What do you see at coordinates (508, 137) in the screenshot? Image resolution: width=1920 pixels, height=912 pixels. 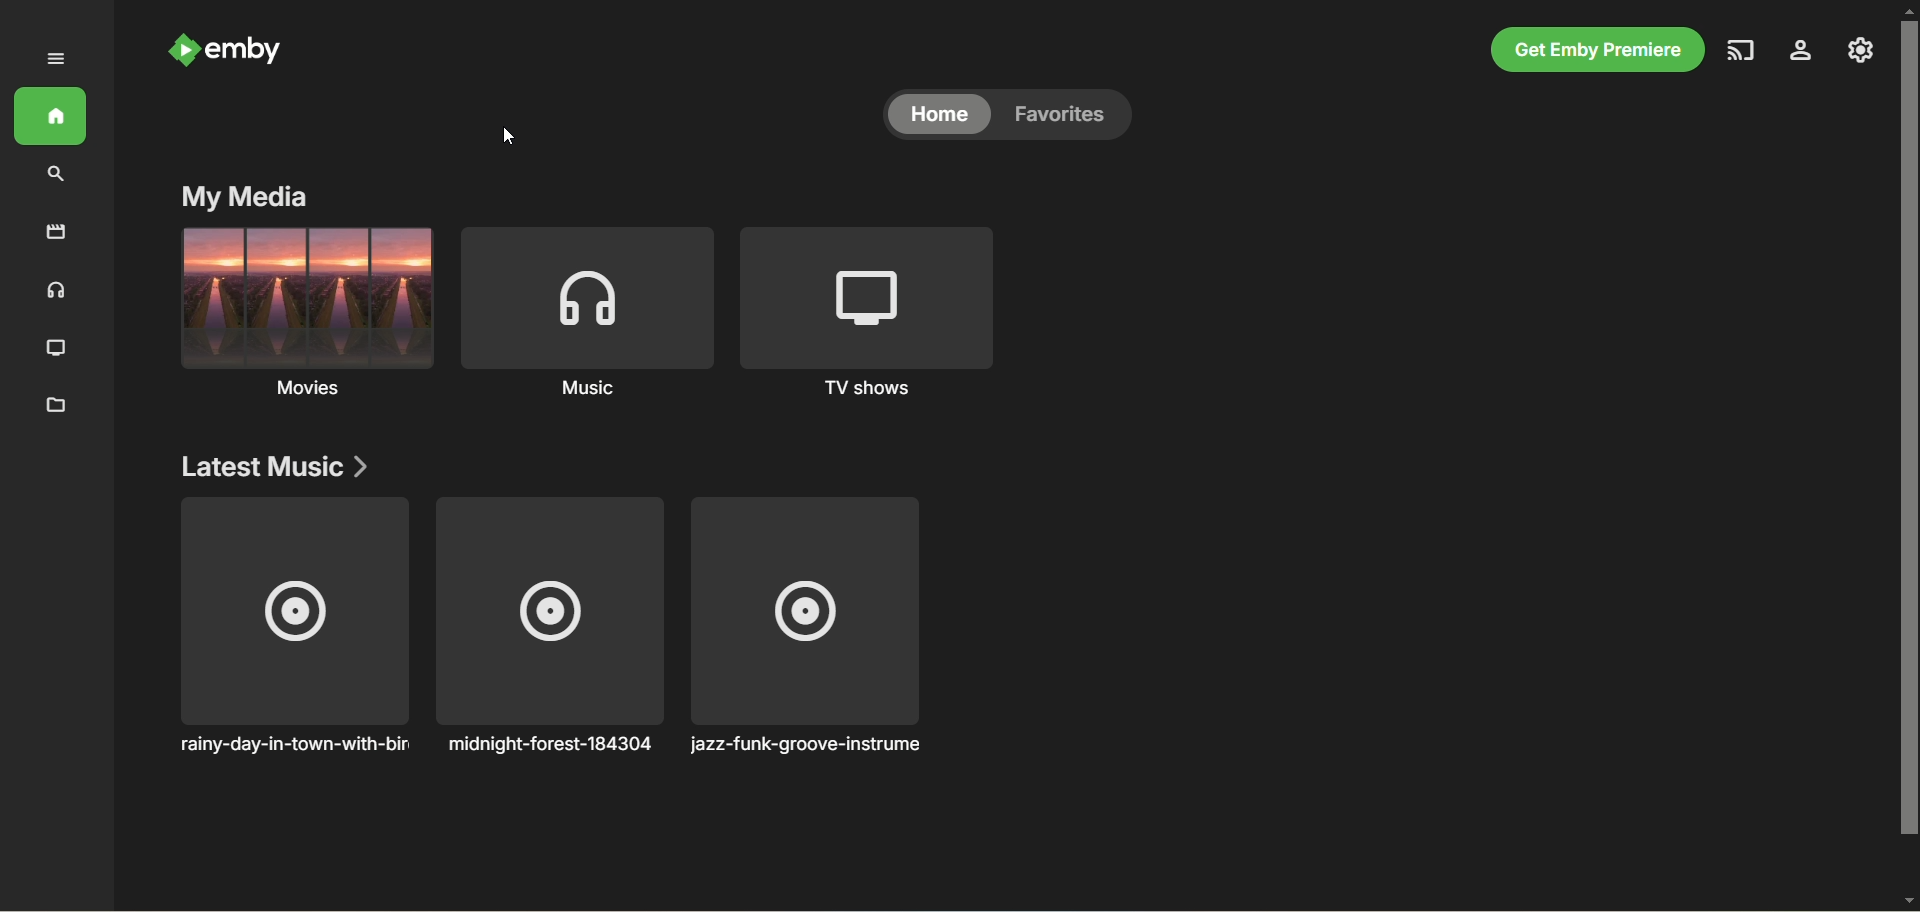 I see `cursor` at bounding box center [508, 137].